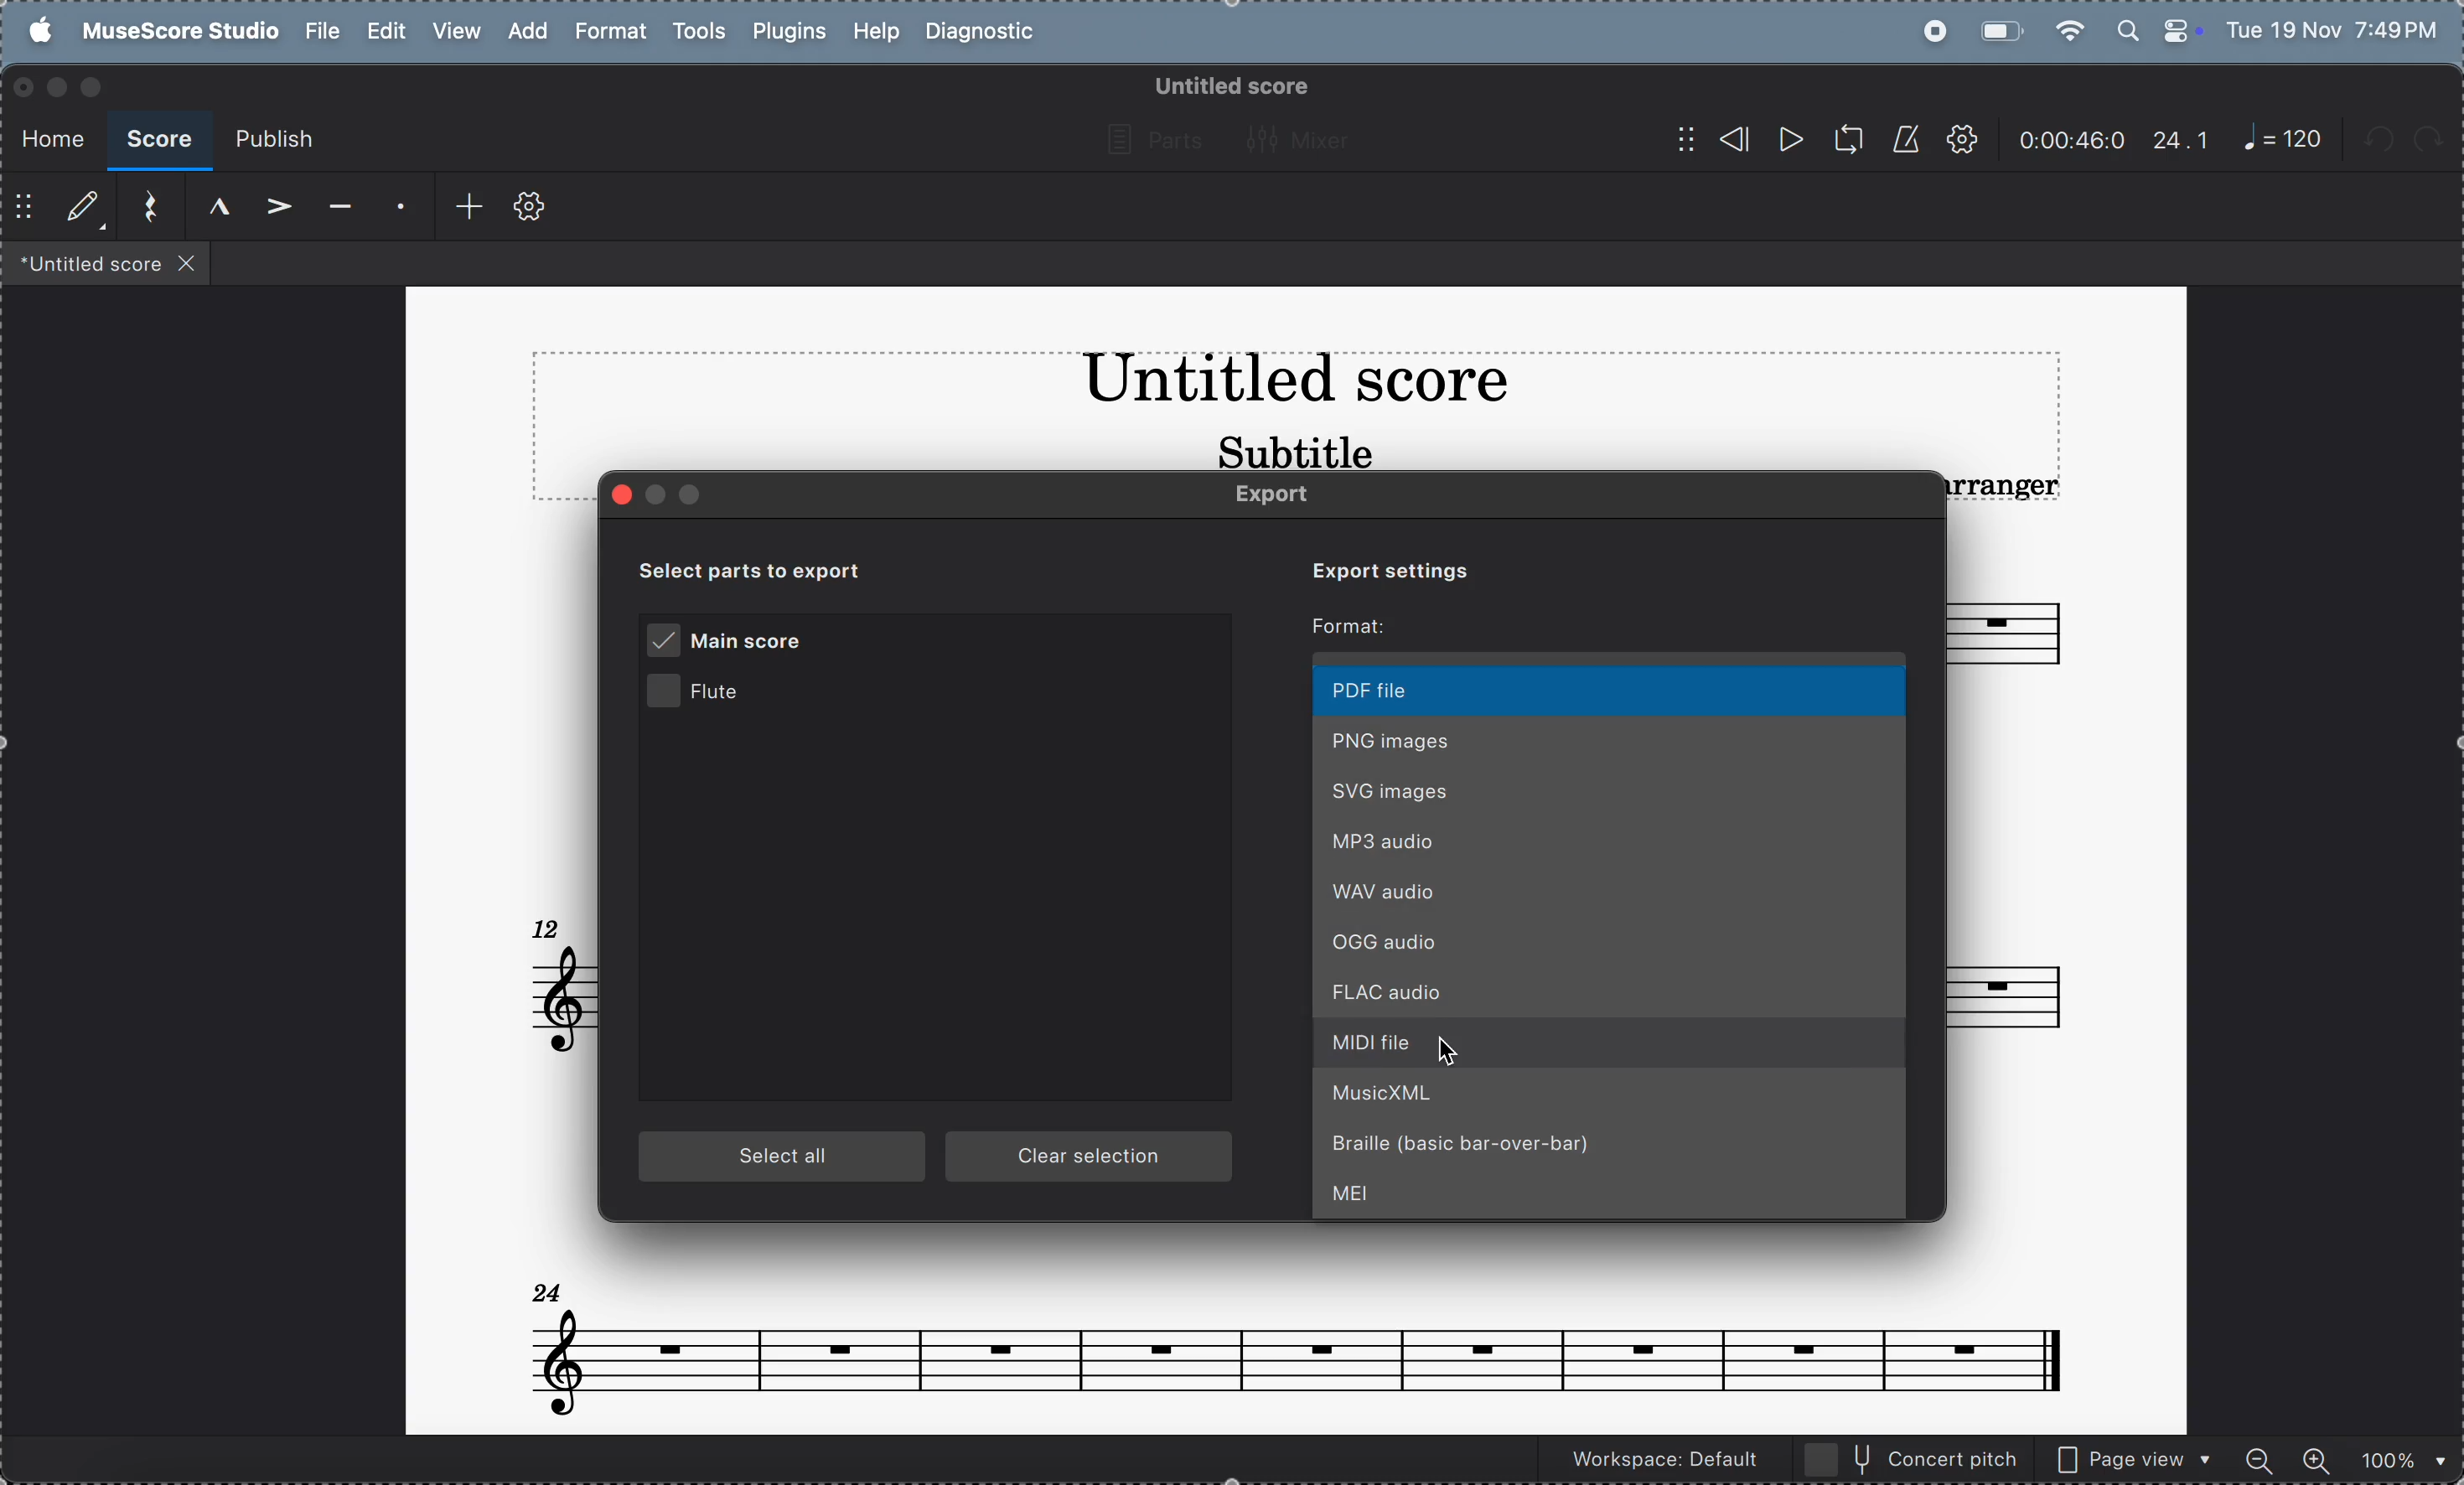 This screenshot has width=2464, height=1485. Describe the element at coordinates (455, 32) in the screenshot. I see `view` at that location.